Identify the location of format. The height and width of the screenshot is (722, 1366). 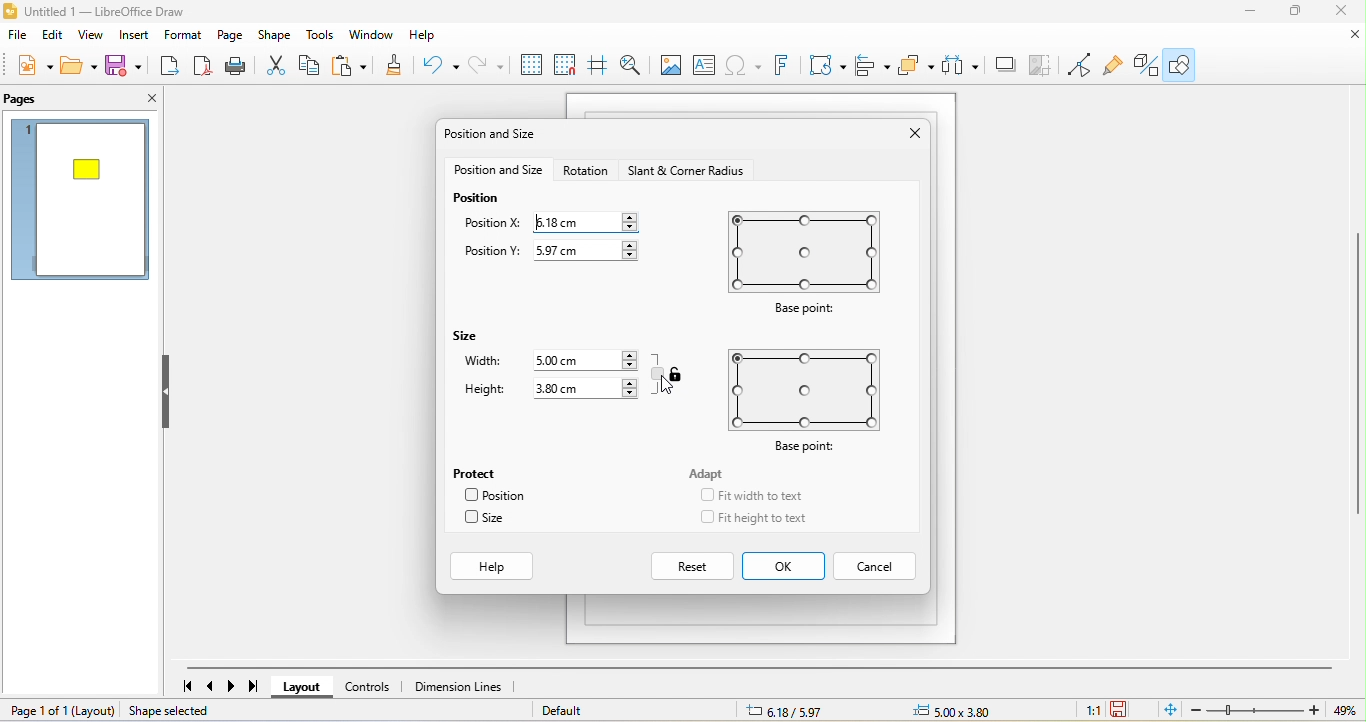
(187, 37).